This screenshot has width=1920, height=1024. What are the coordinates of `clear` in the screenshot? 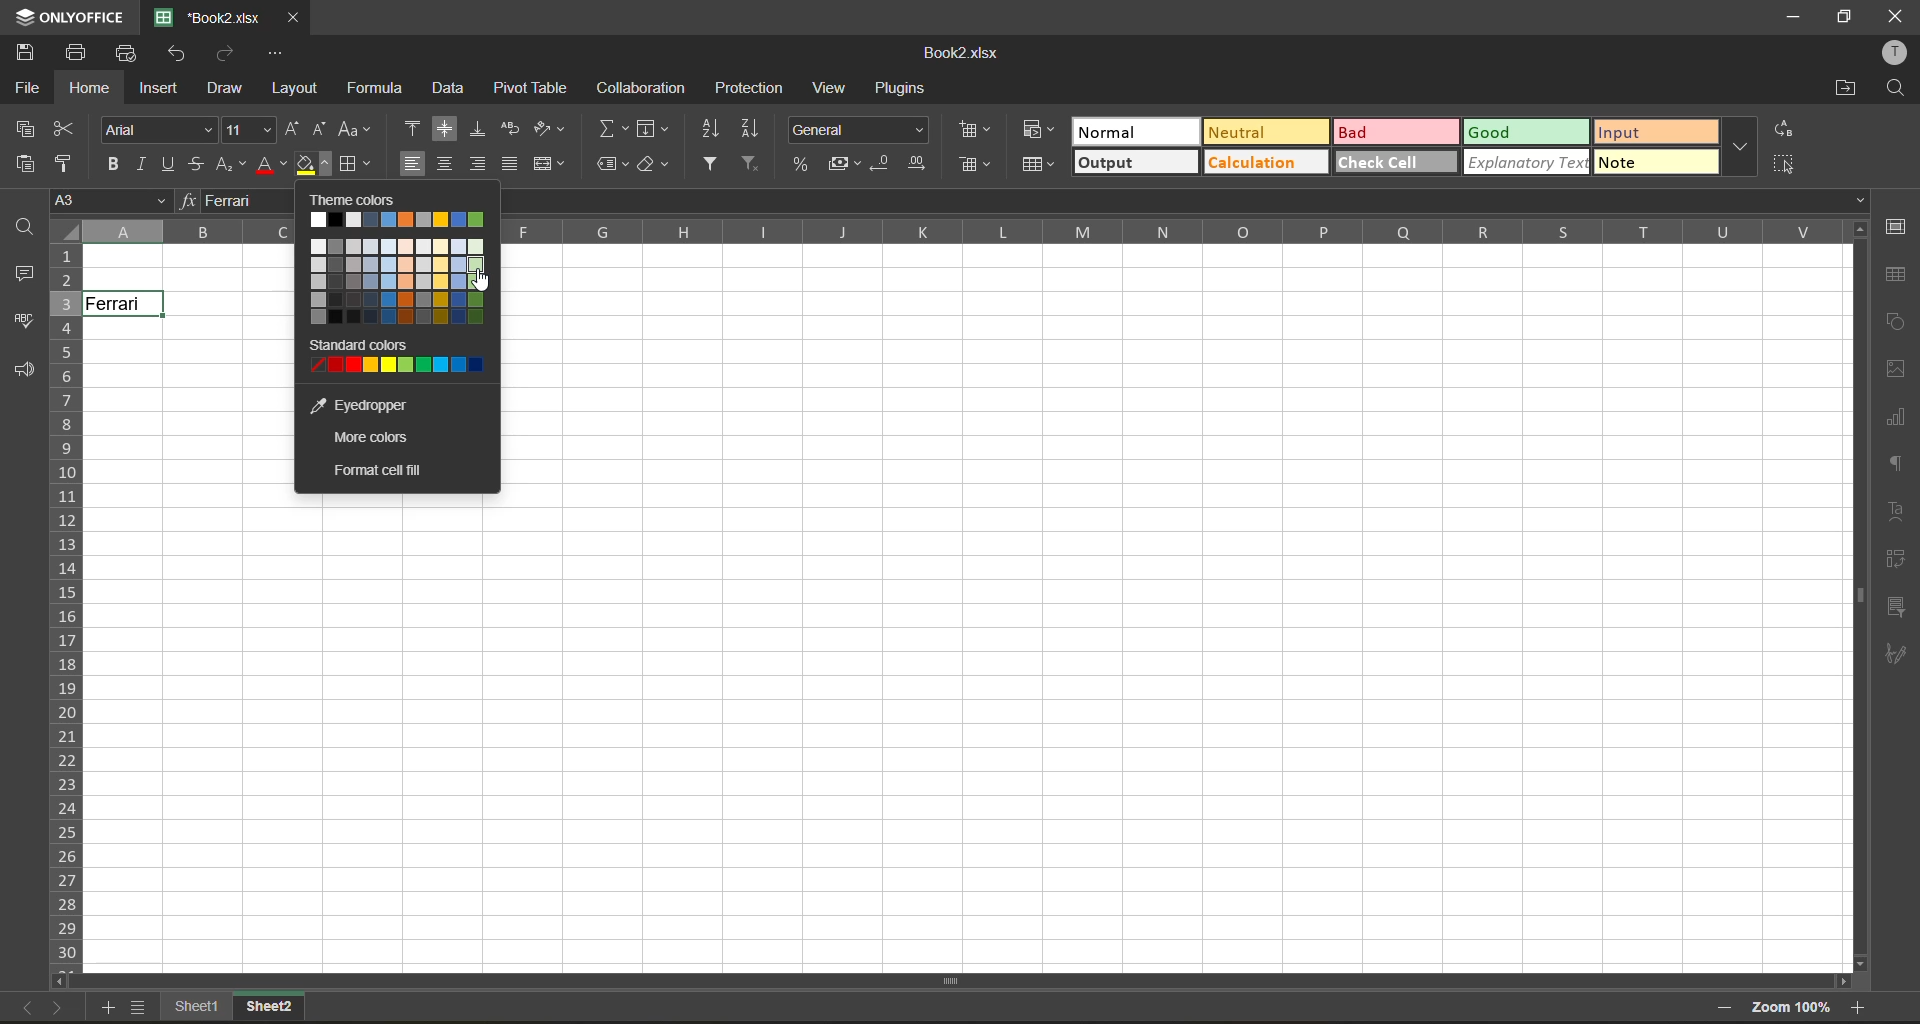 It's located at (656, 167).